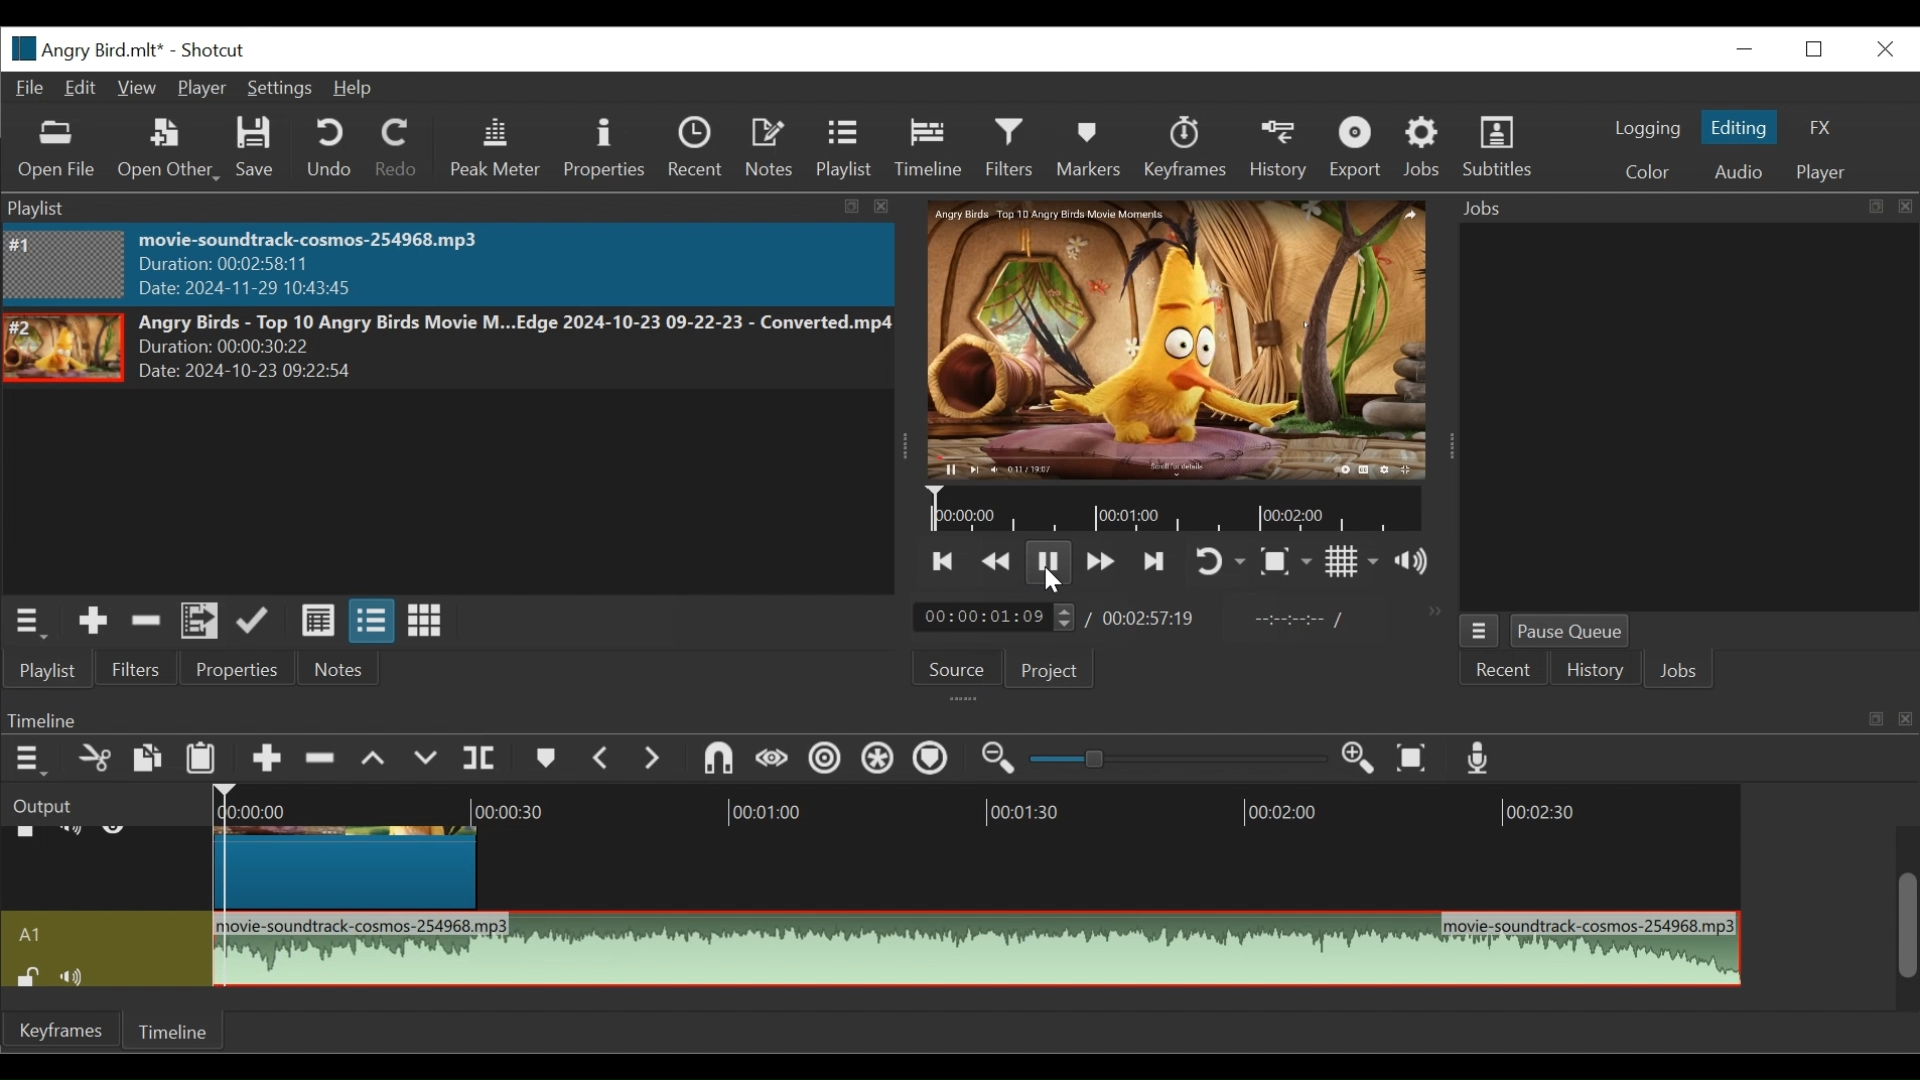  Describe the element at coordinates (424, 621) in the screenshot. I see `View as icons` at that location.